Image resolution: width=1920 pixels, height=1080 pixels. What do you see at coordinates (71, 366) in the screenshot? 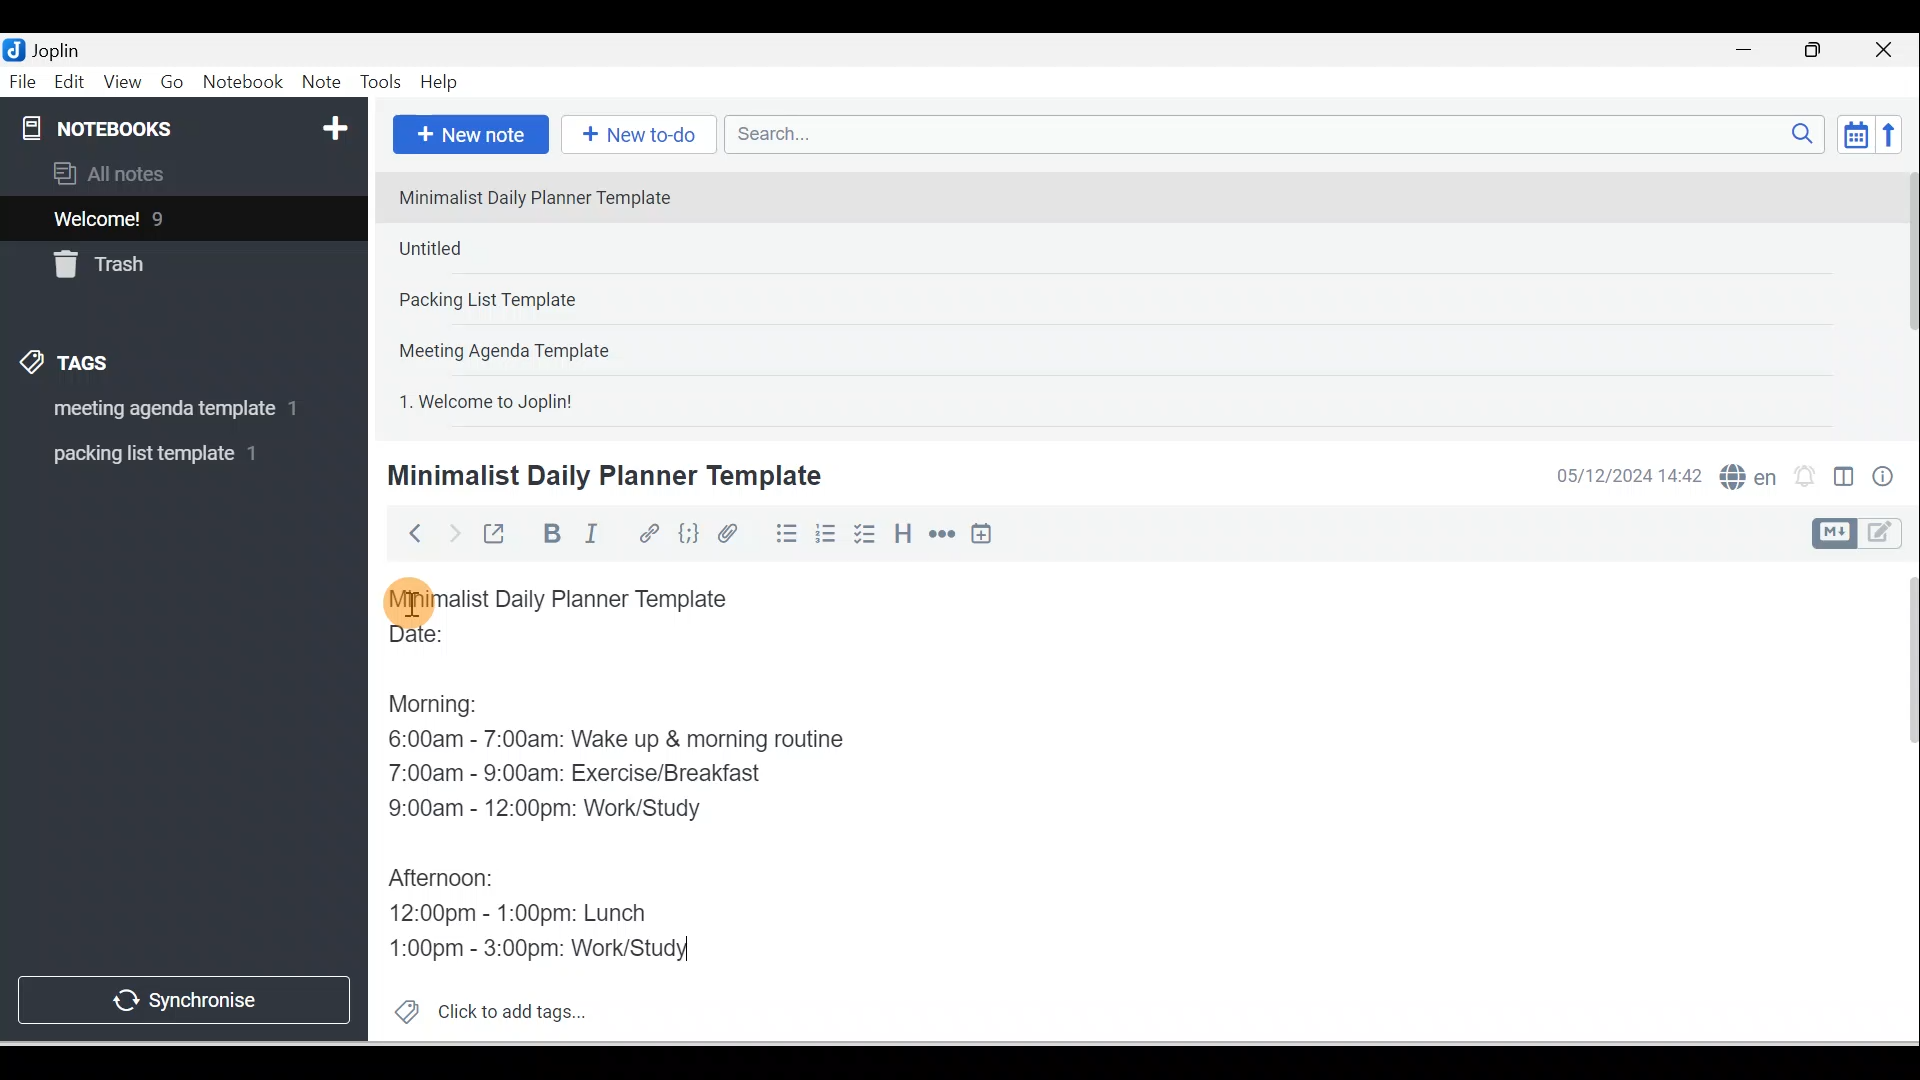
I see `Tags` at bounding box center [71, 366].